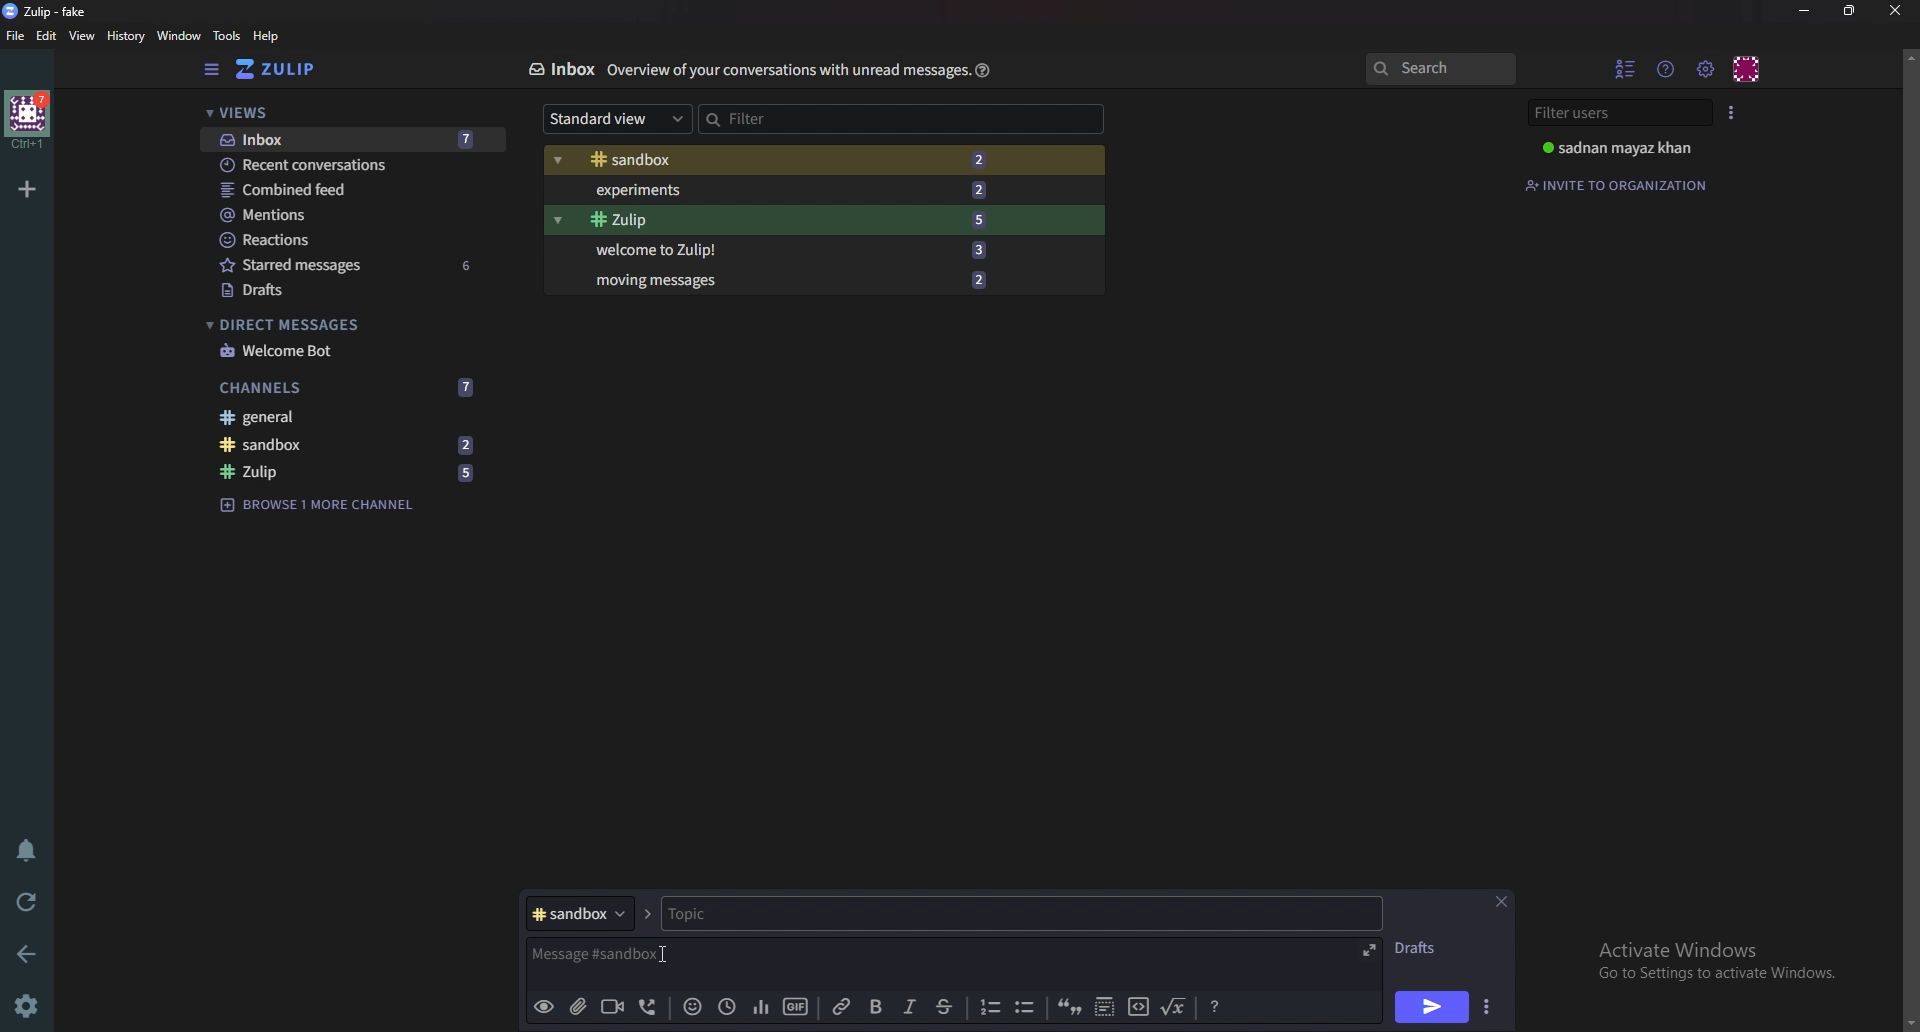  What do you see at coordinates (29, 186) in the screenshot?
I see `Add organization` at bounding box center [29, 186].